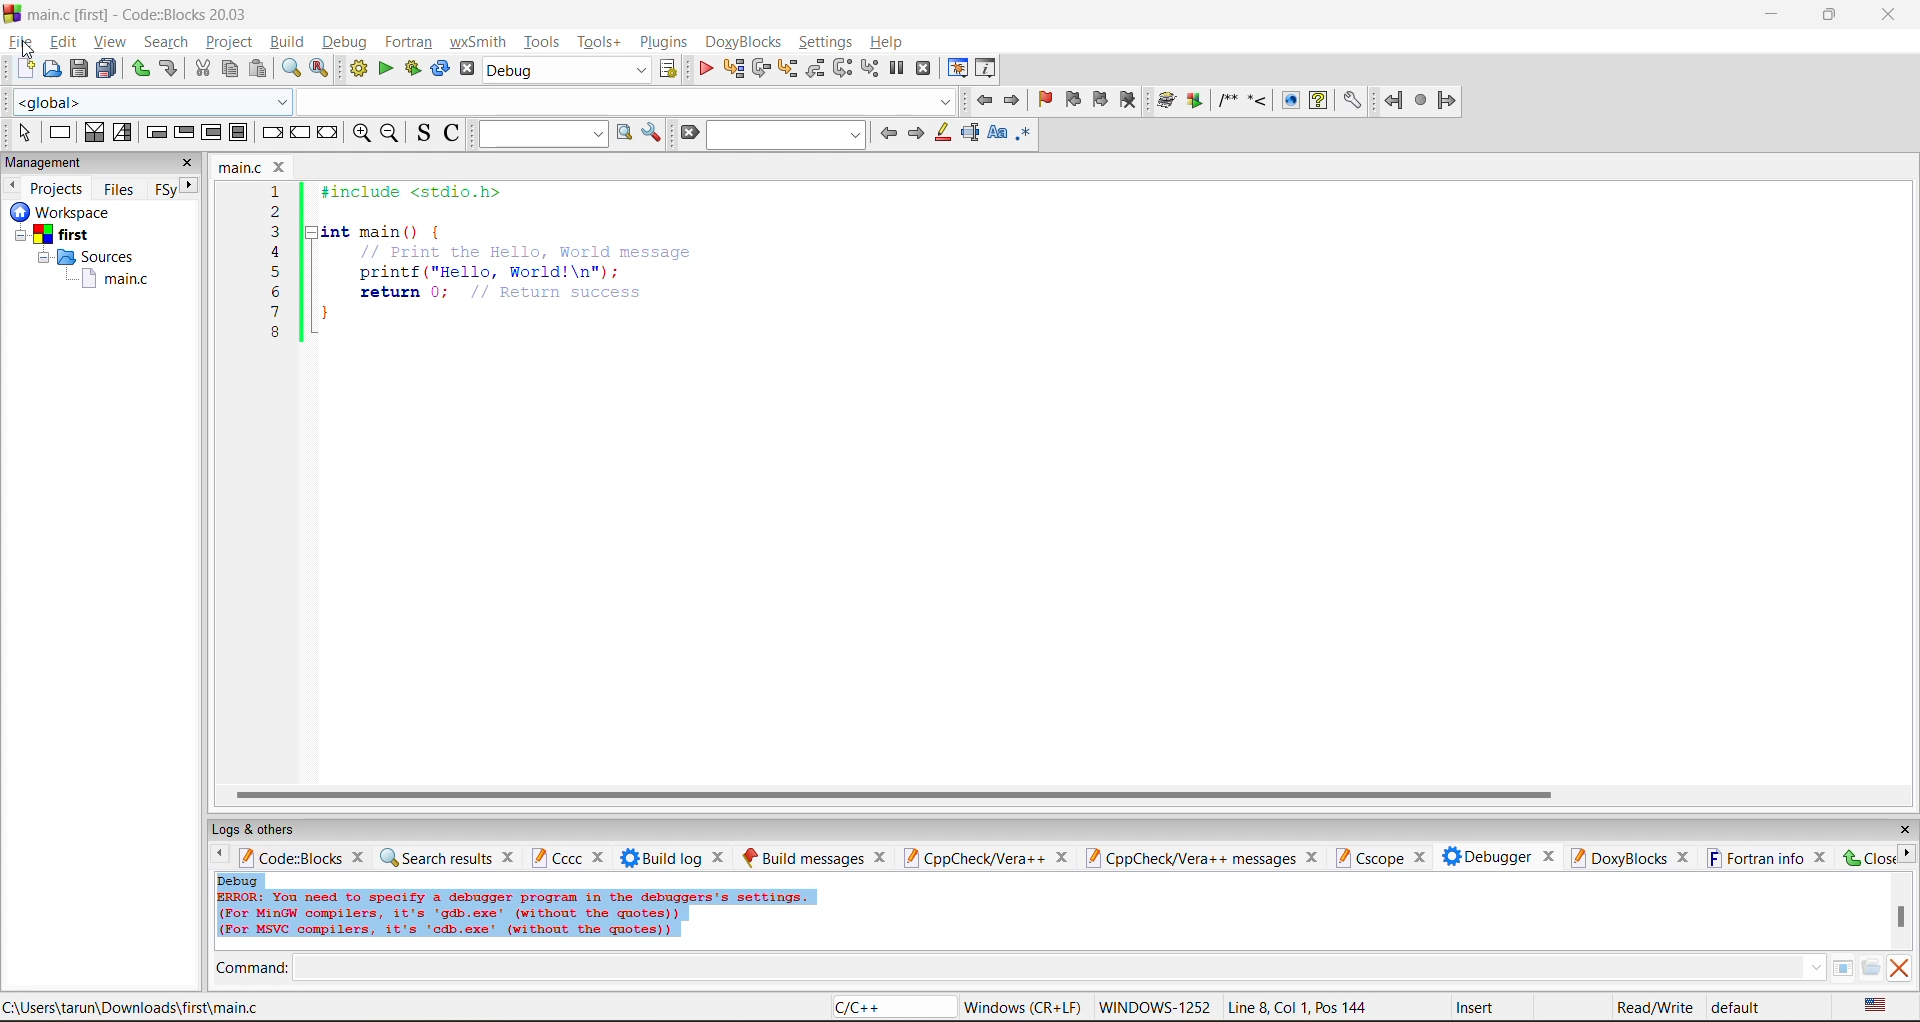 Image resolution: width=1920 pixels, height=1022 pixels. I want to click on Error info, so click(516, 915).